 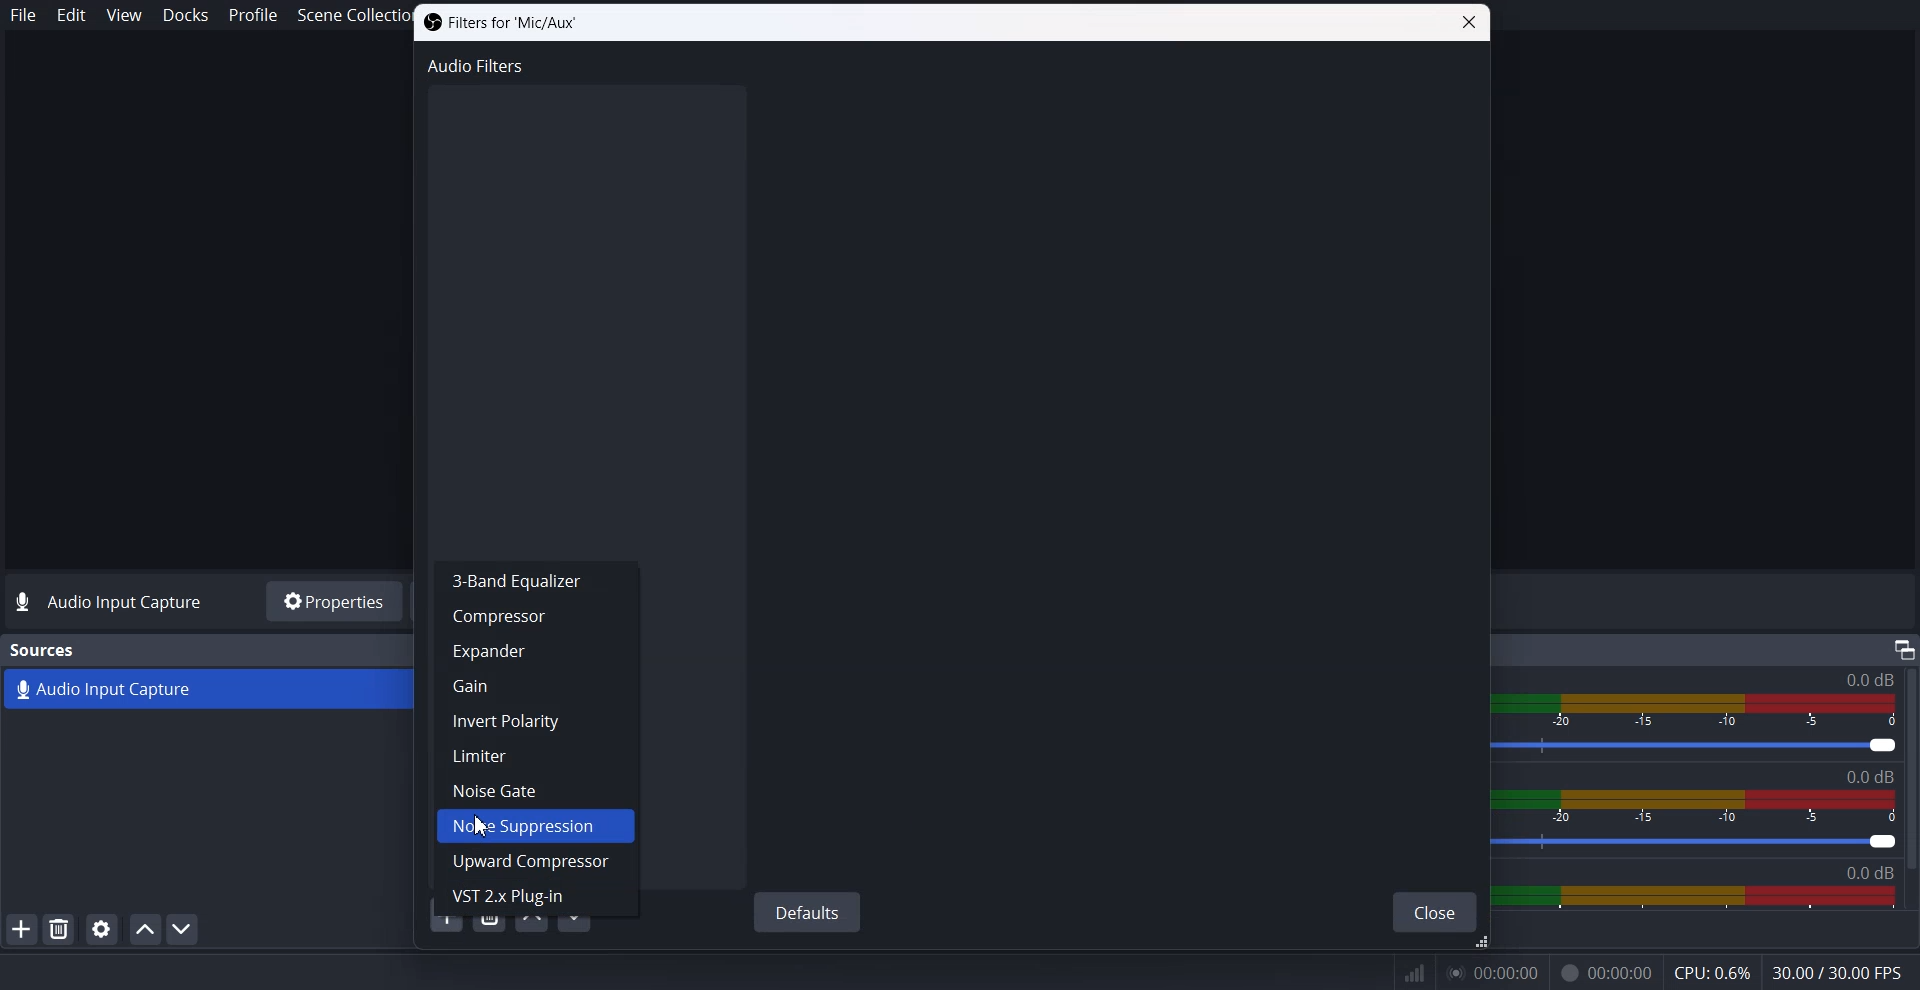 What do you see at coordinates (1705, 844) in the screenshot?
I see `Volume level adjuster` at bounding box center [1705, 844].